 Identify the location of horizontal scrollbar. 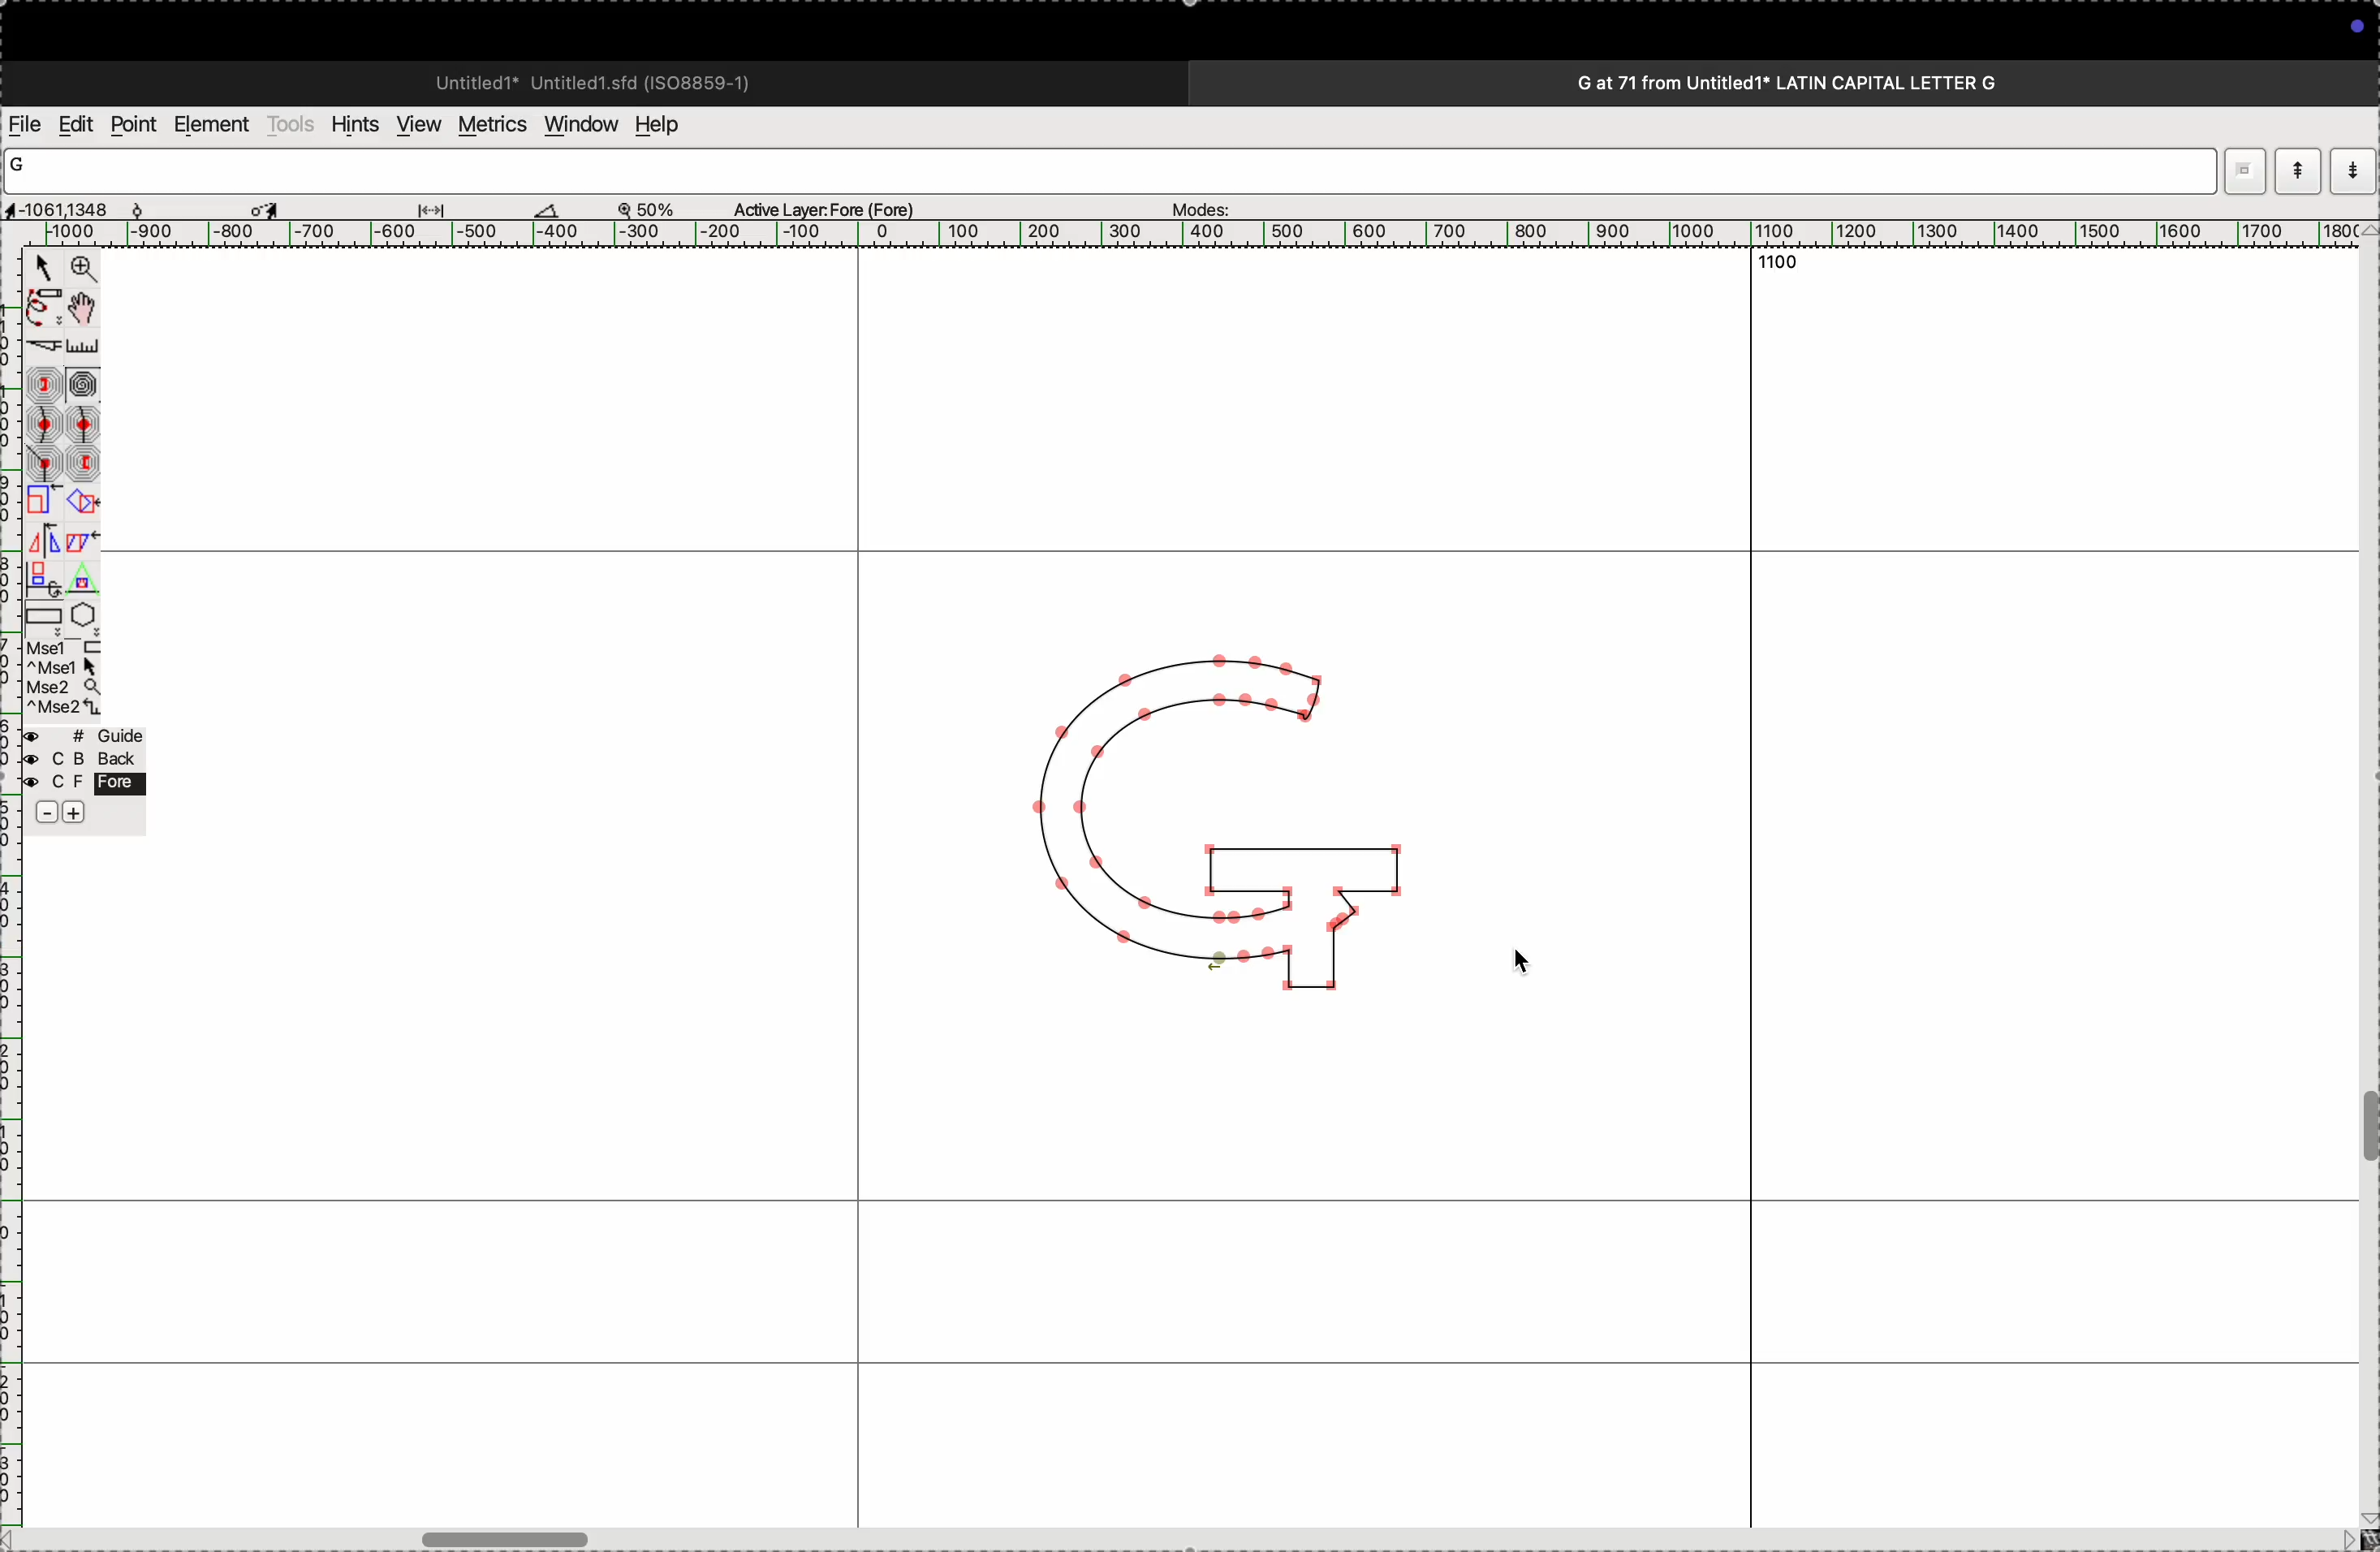
(1195, 1535).